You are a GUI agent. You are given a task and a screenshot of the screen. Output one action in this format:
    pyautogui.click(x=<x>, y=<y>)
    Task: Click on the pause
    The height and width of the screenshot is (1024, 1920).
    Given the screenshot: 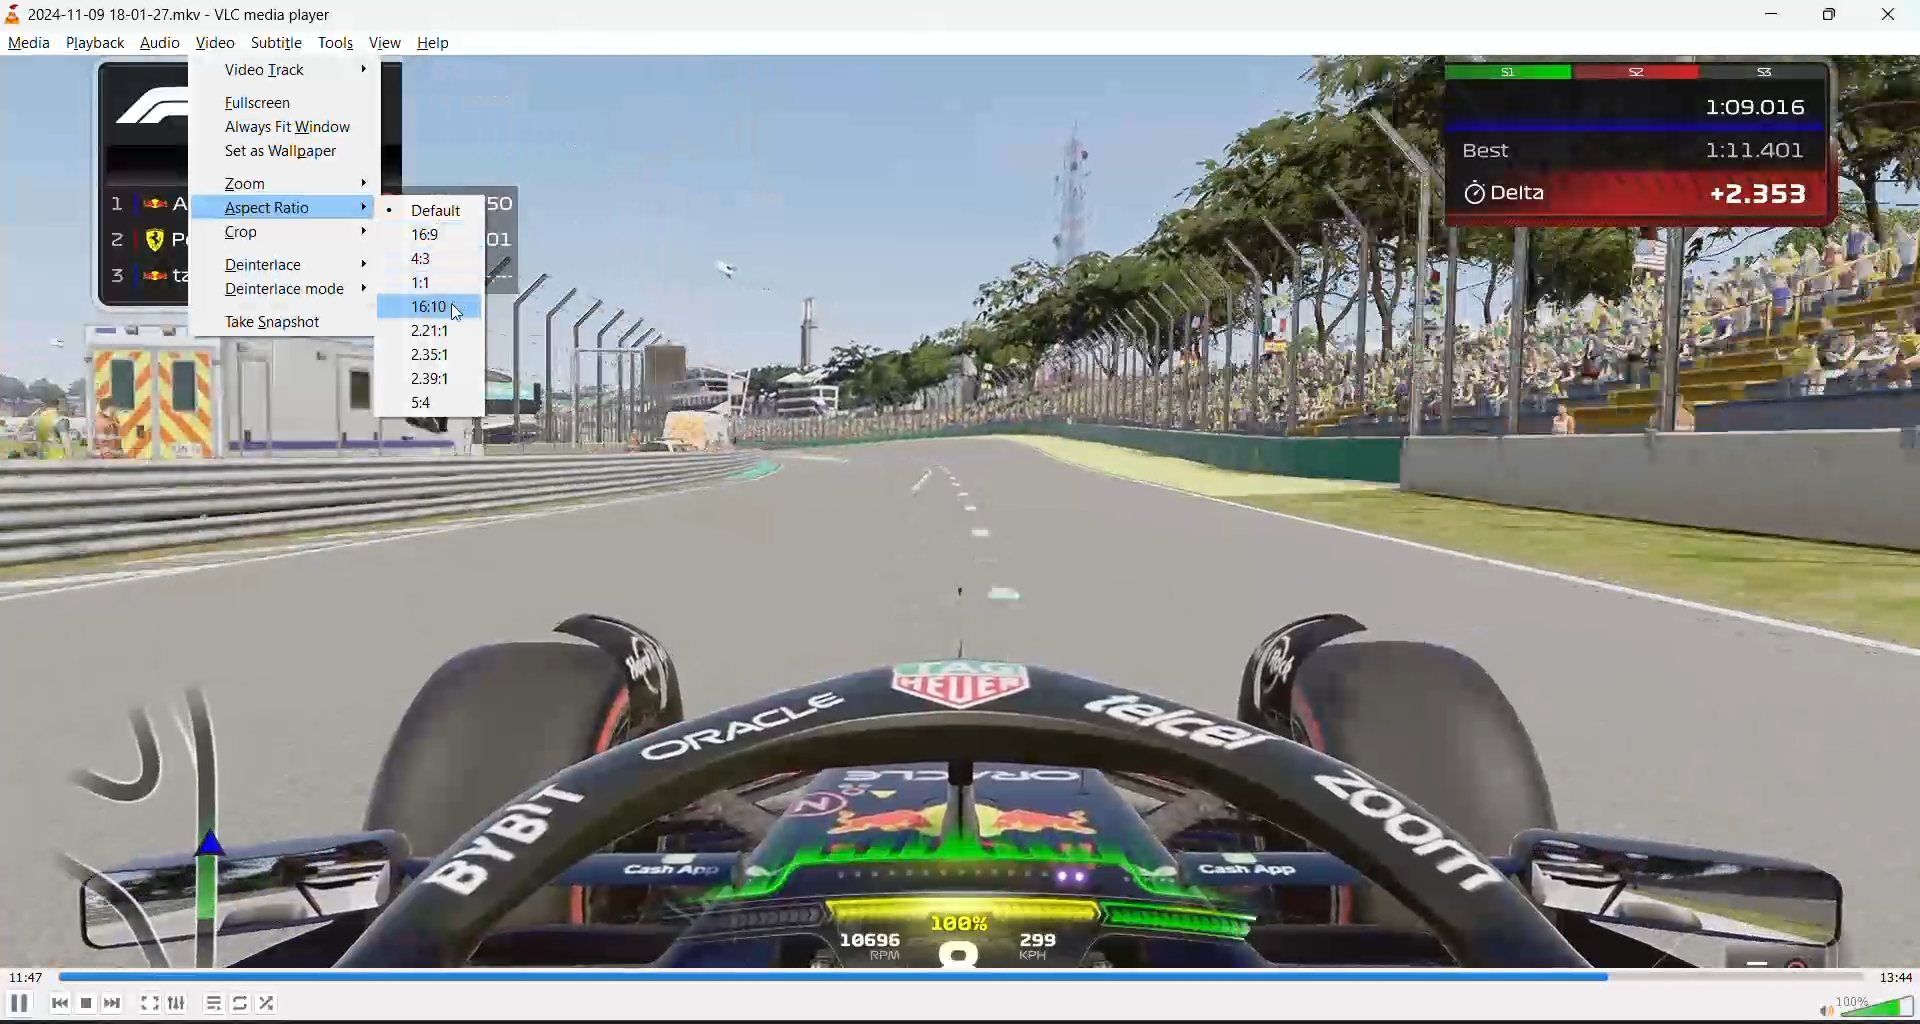 What is the action you would take?
    pyautogui.click(x=23, y=1005)
    